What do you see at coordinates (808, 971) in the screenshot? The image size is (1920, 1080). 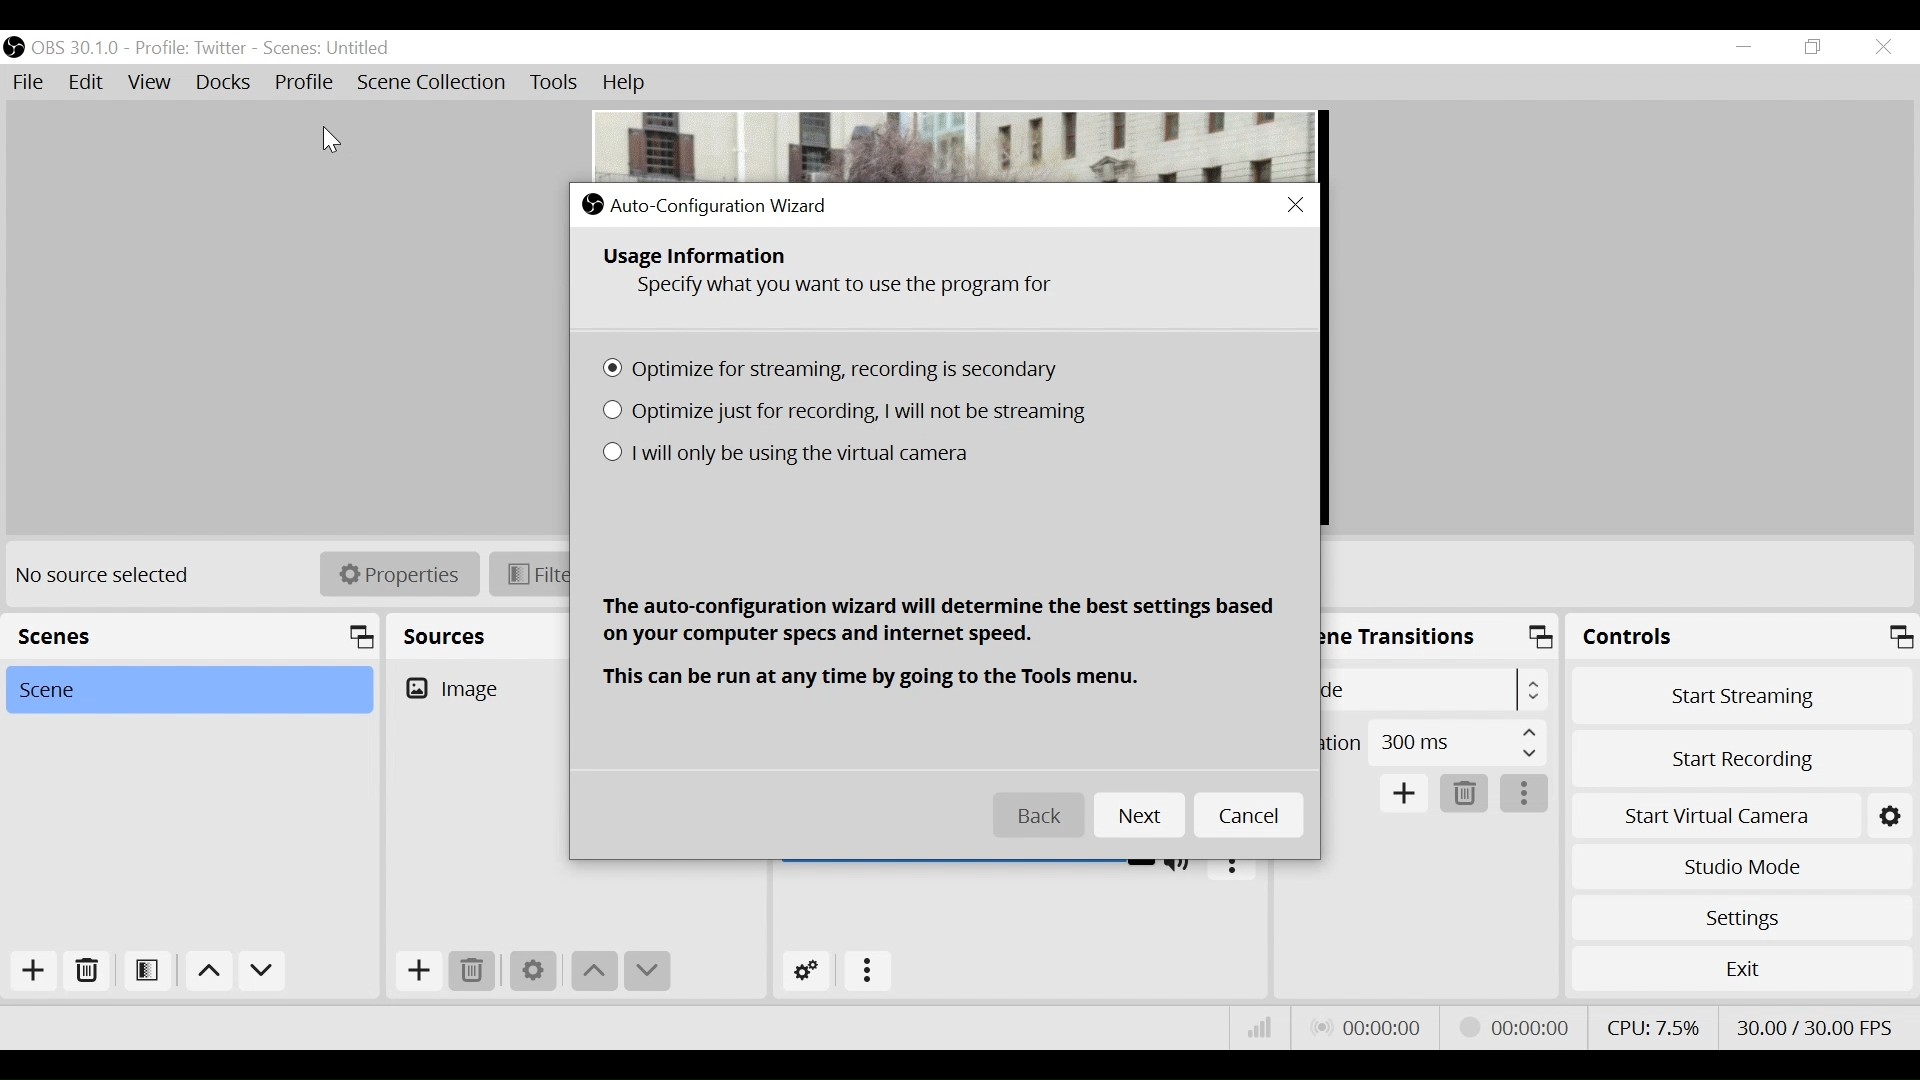 I see `Advanced Audio Settings` at bounding box center [808, 971].